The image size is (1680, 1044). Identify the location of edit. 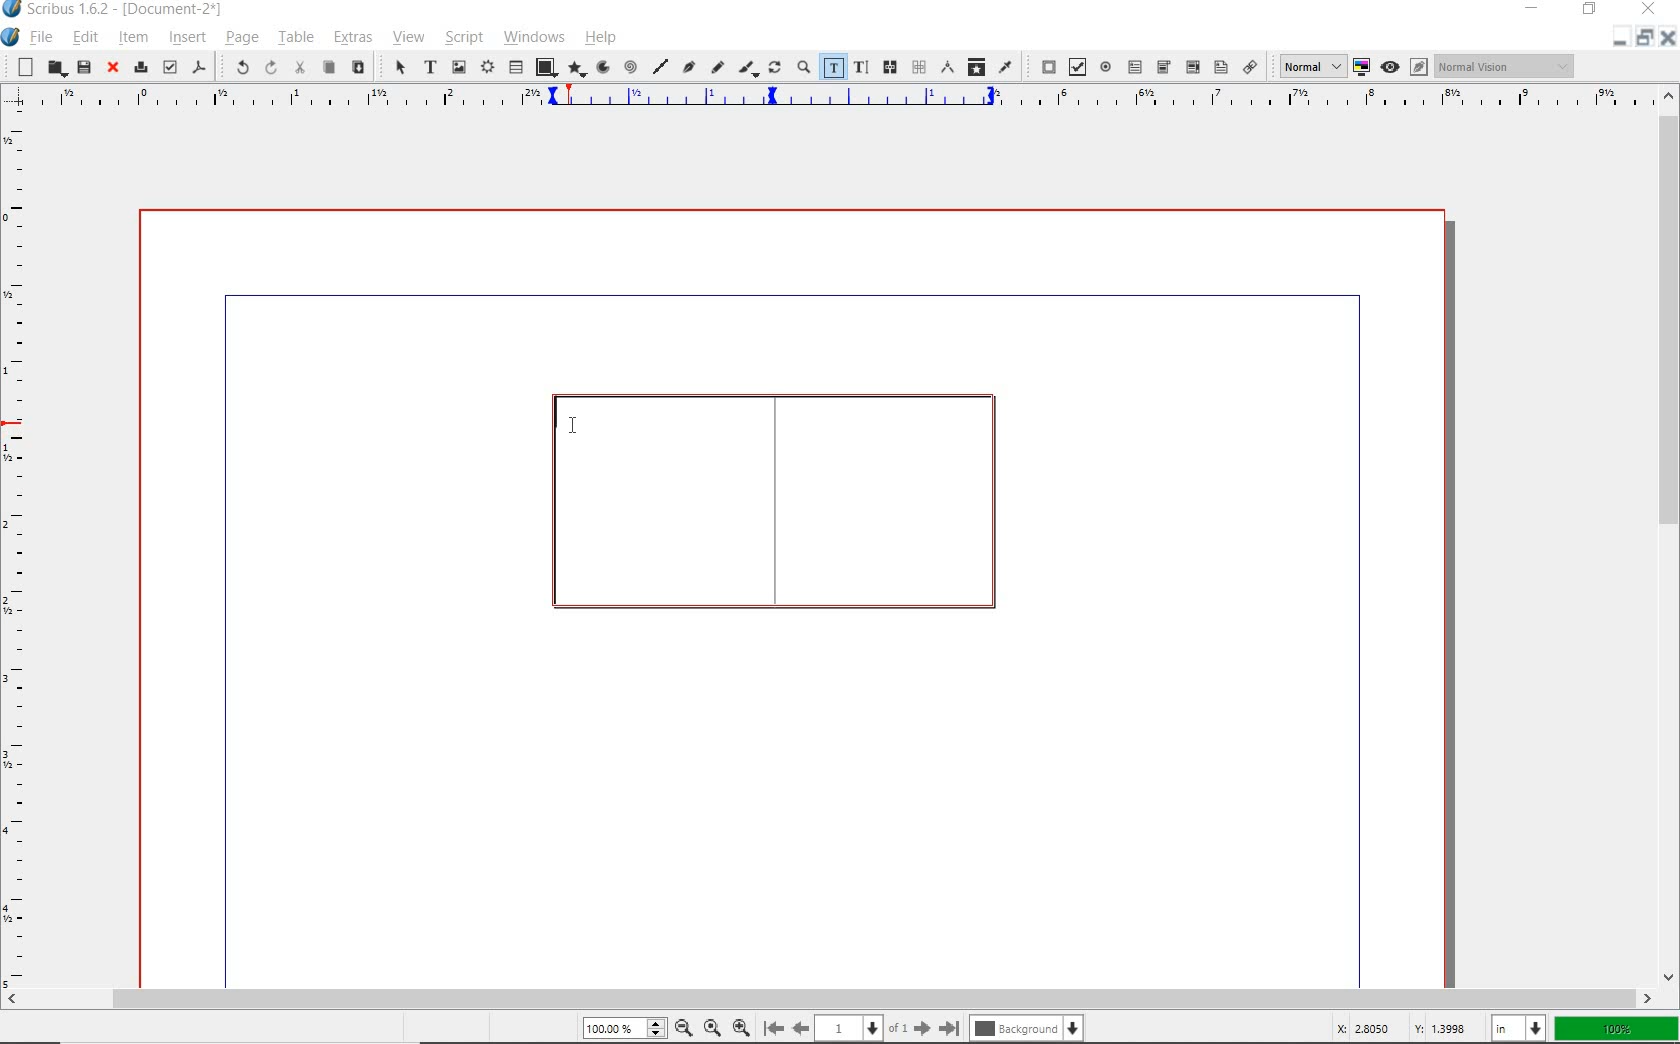
(85, 38).